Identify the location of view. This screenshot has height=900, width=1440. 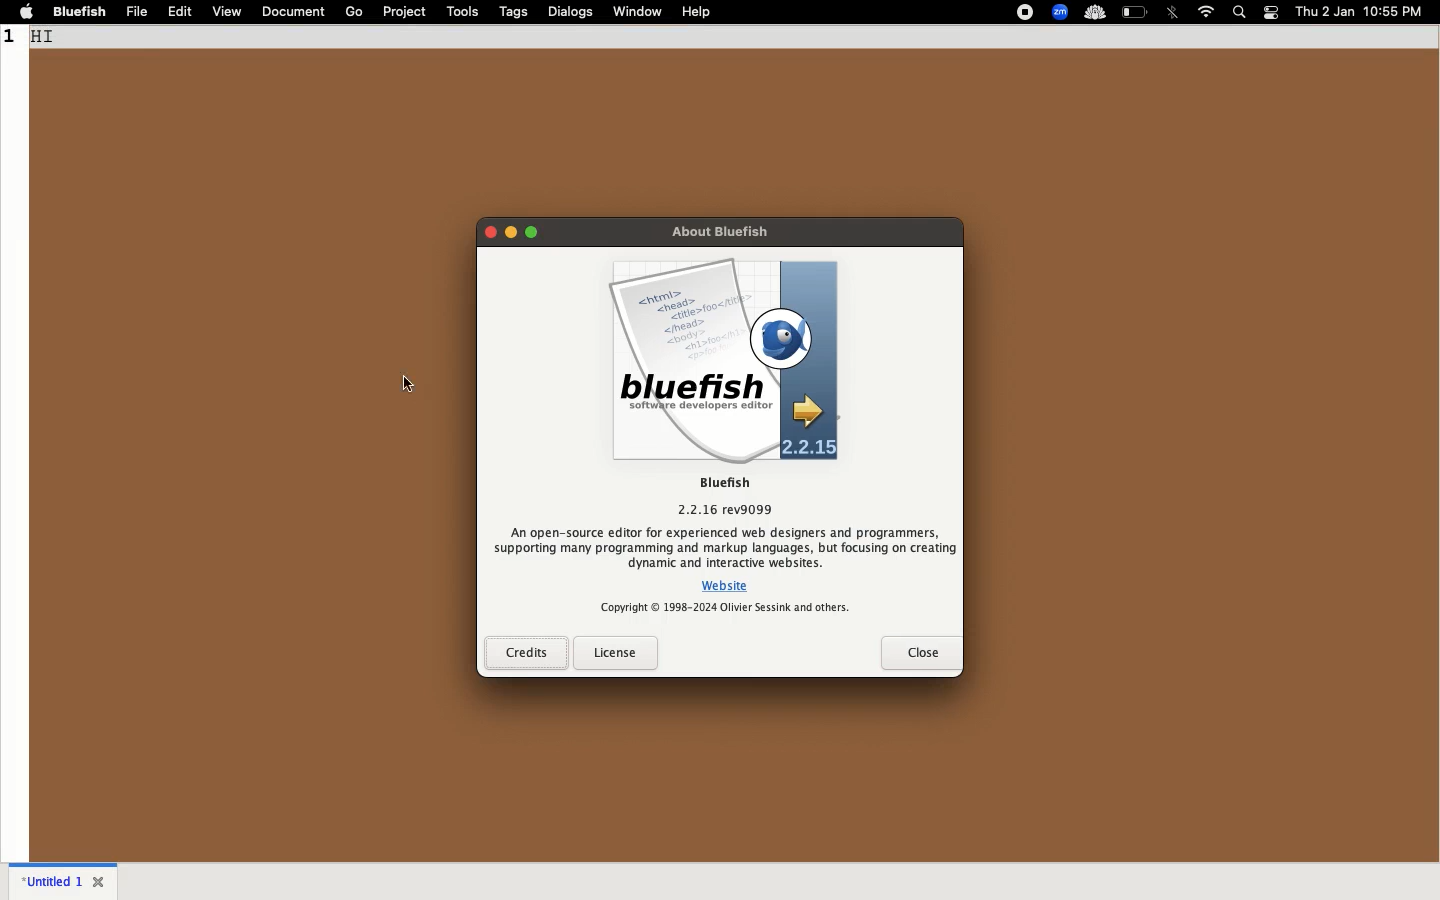
(228, 12).